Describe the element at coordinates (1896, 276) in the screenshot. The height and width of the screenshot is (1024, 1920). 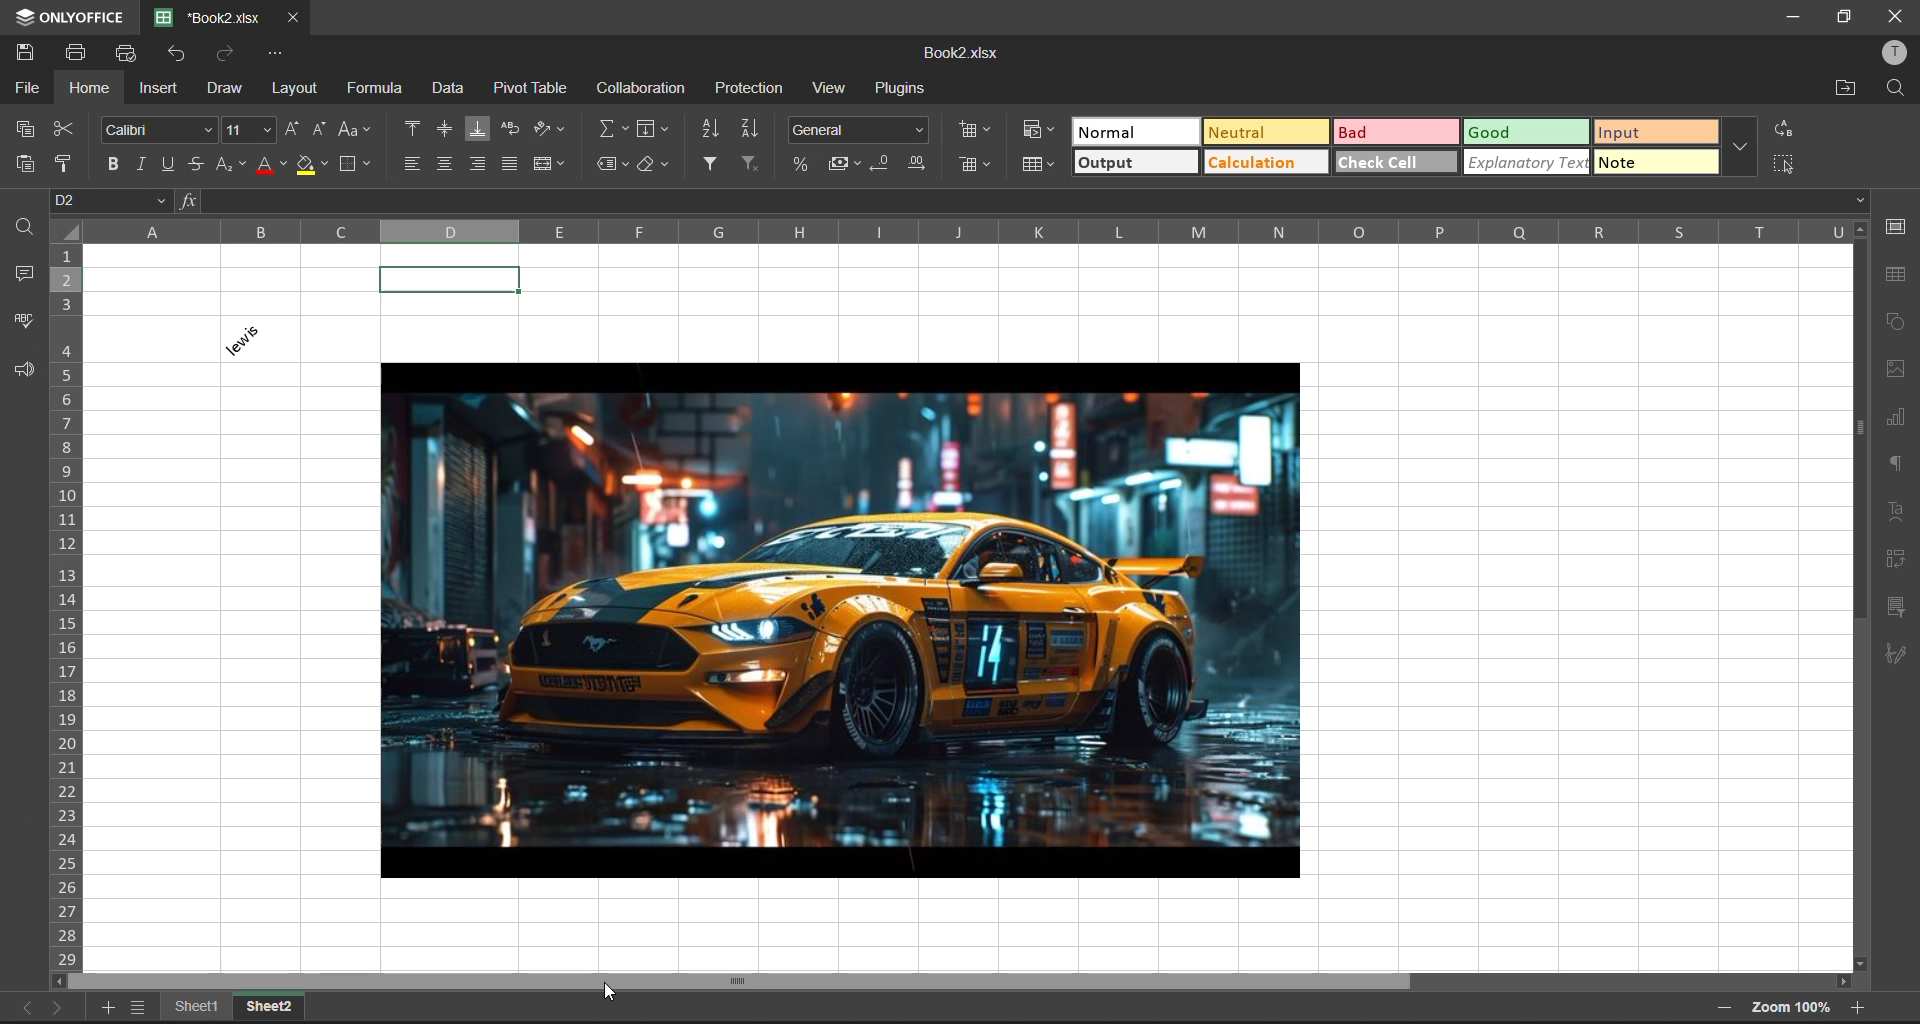
I see `table` at that location.